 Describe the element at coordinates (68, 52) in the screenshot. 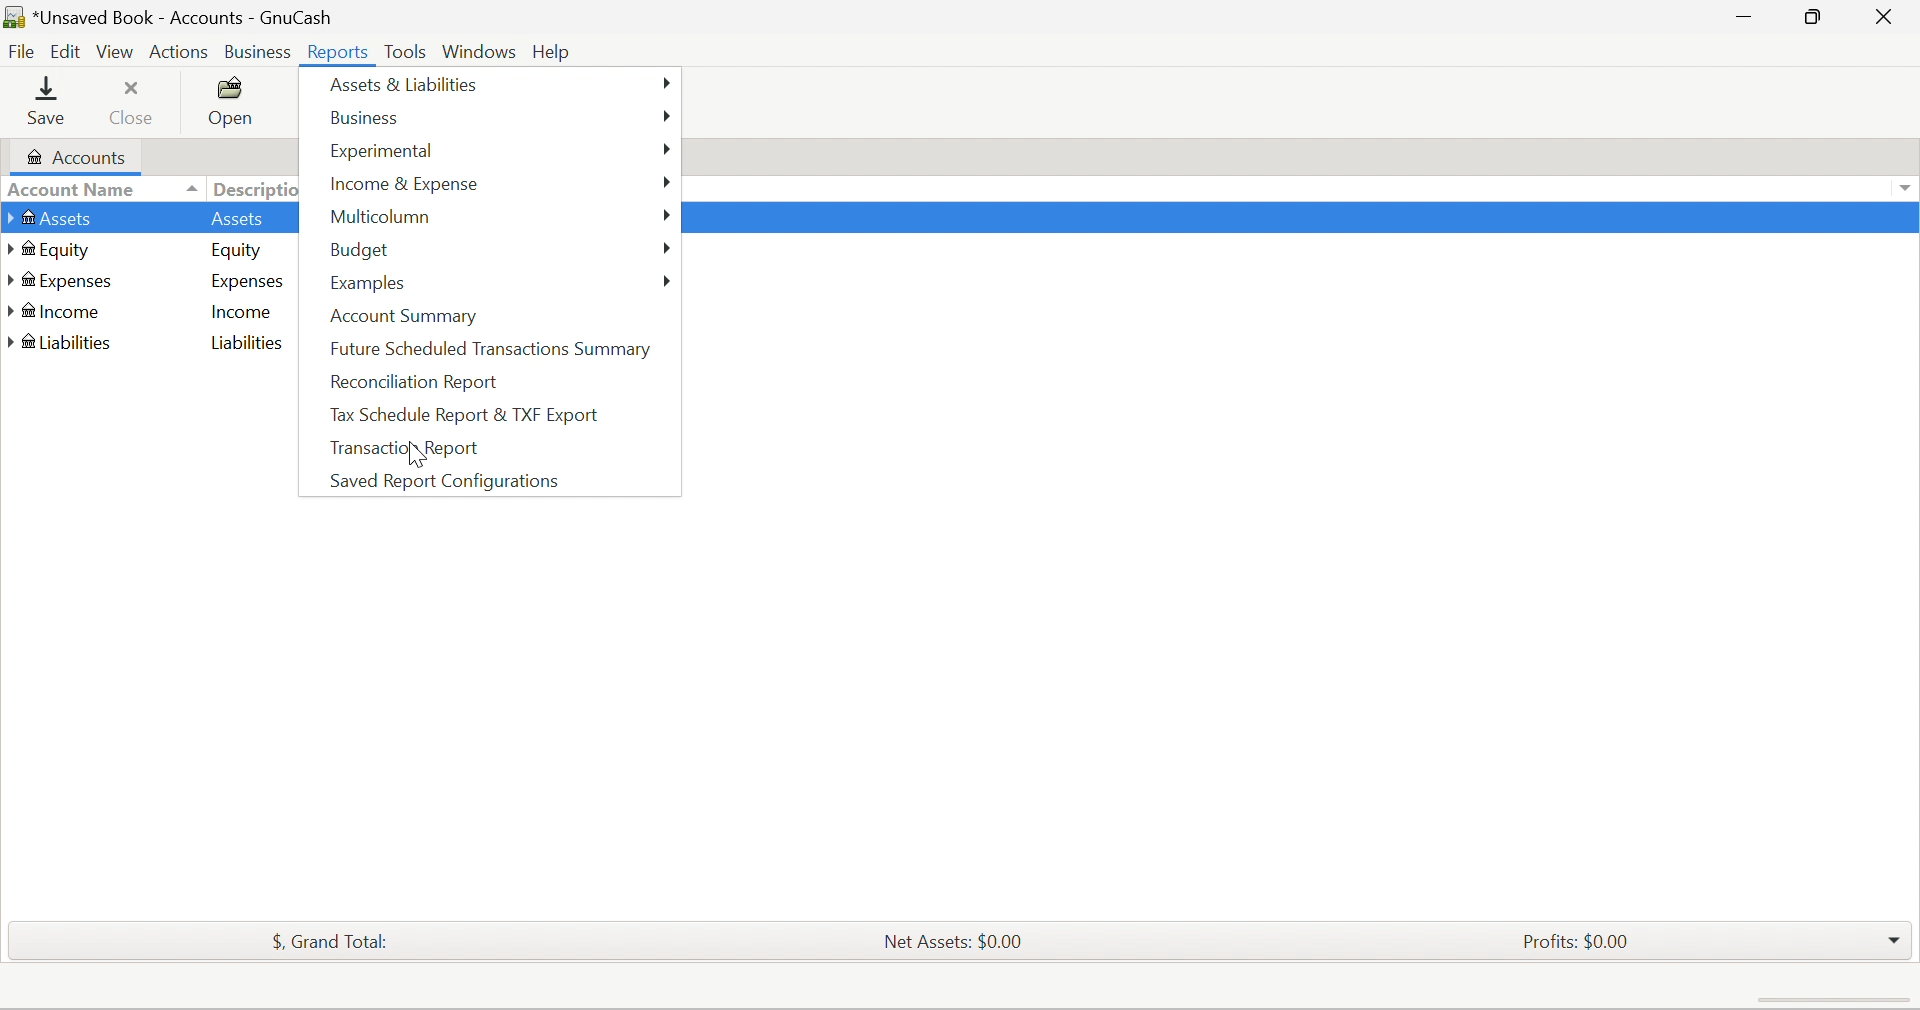

I see `Edit` at that location.